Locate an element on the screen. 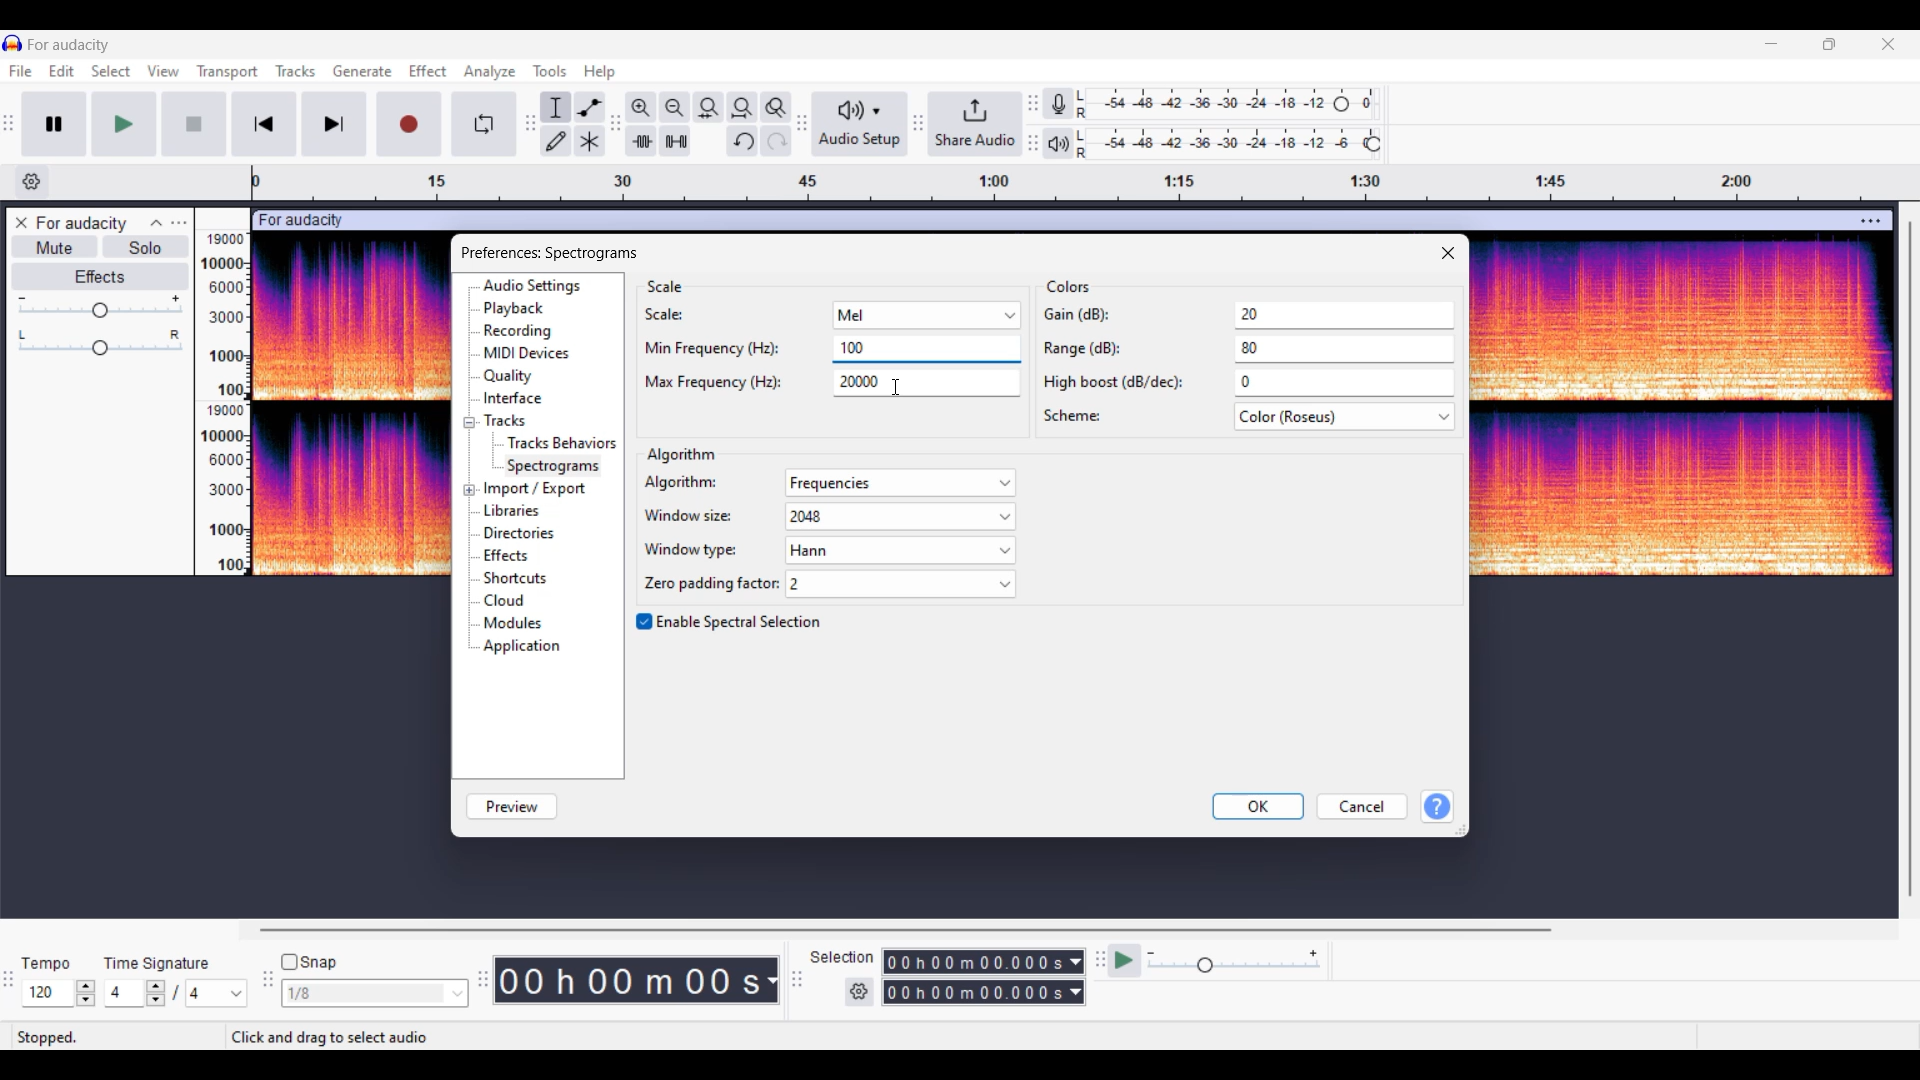 This screenshot has width=1920, height=1080. Section title is located at coordinates (666, 286).